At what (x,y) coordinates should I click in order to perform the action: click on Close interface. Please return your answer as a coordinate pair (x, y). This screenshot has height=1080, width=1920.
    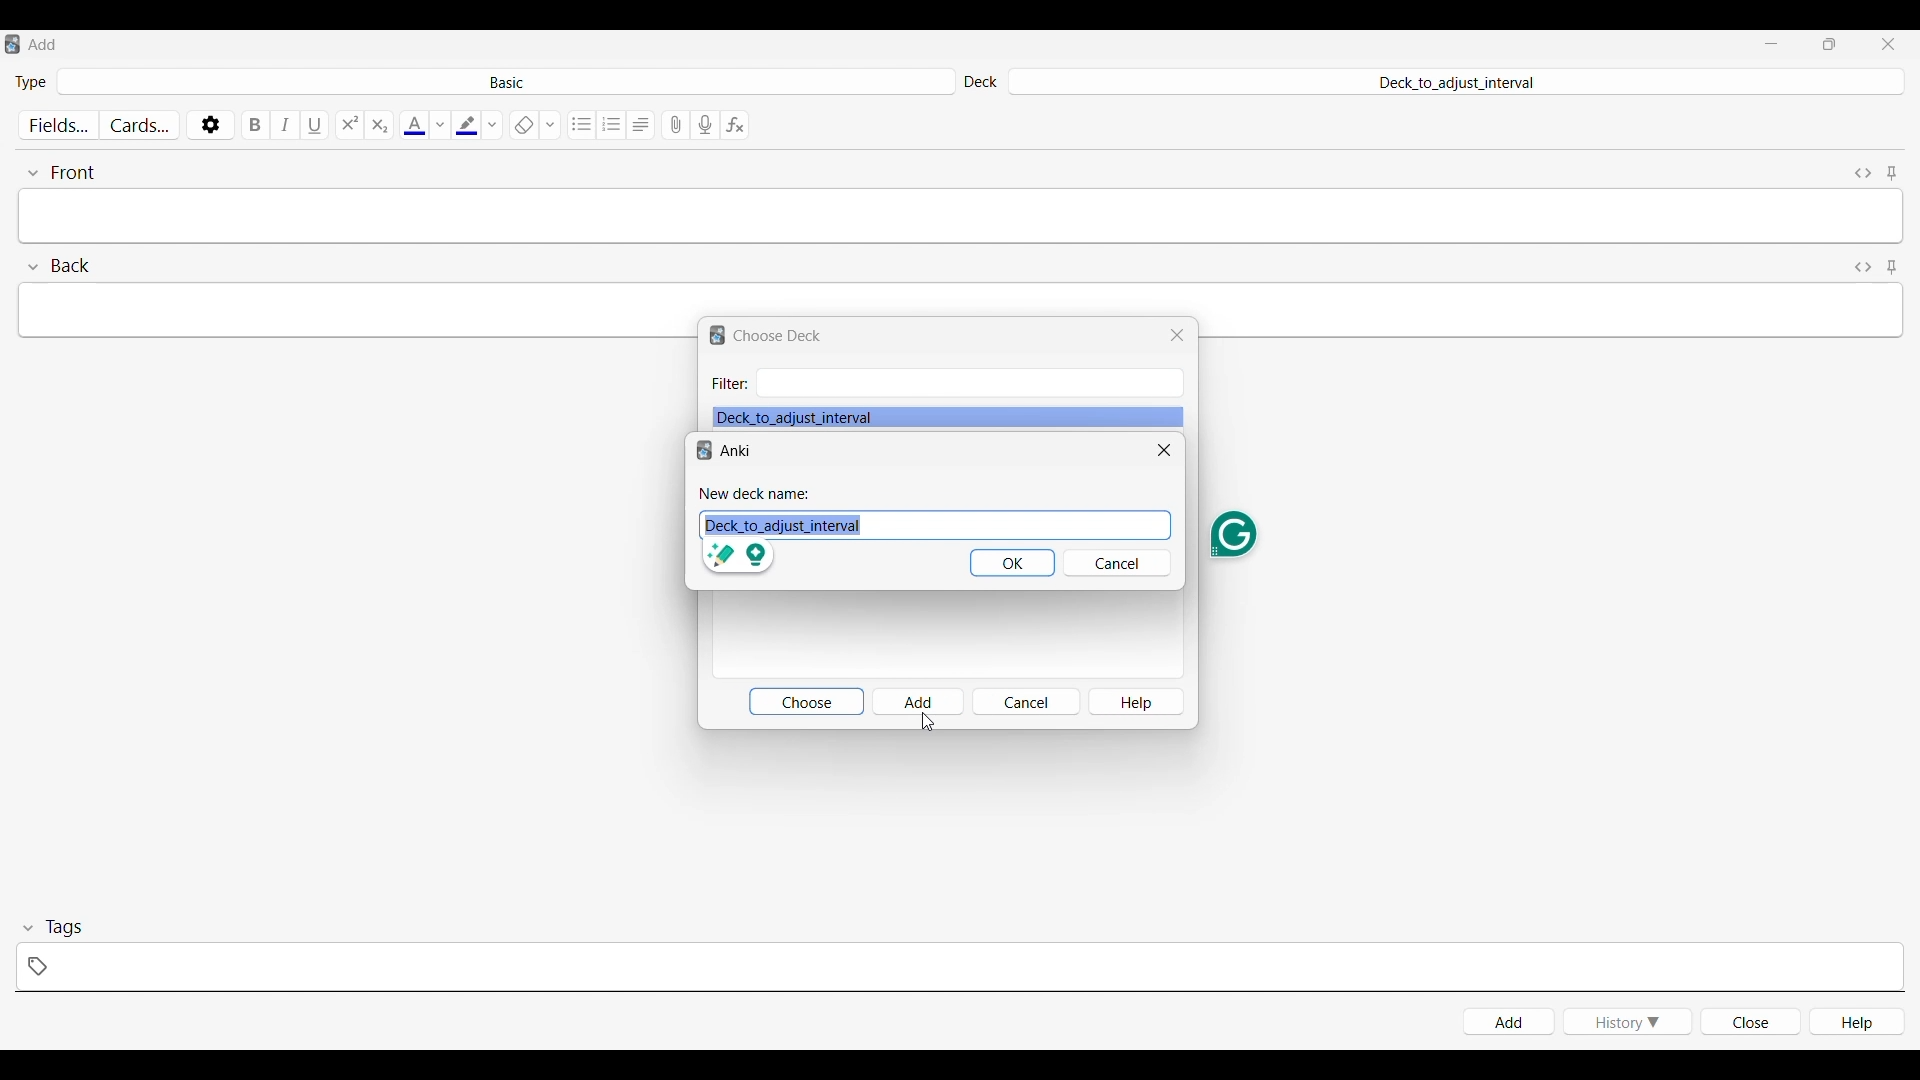
    Looking at the image, I should click on (1888, 43).